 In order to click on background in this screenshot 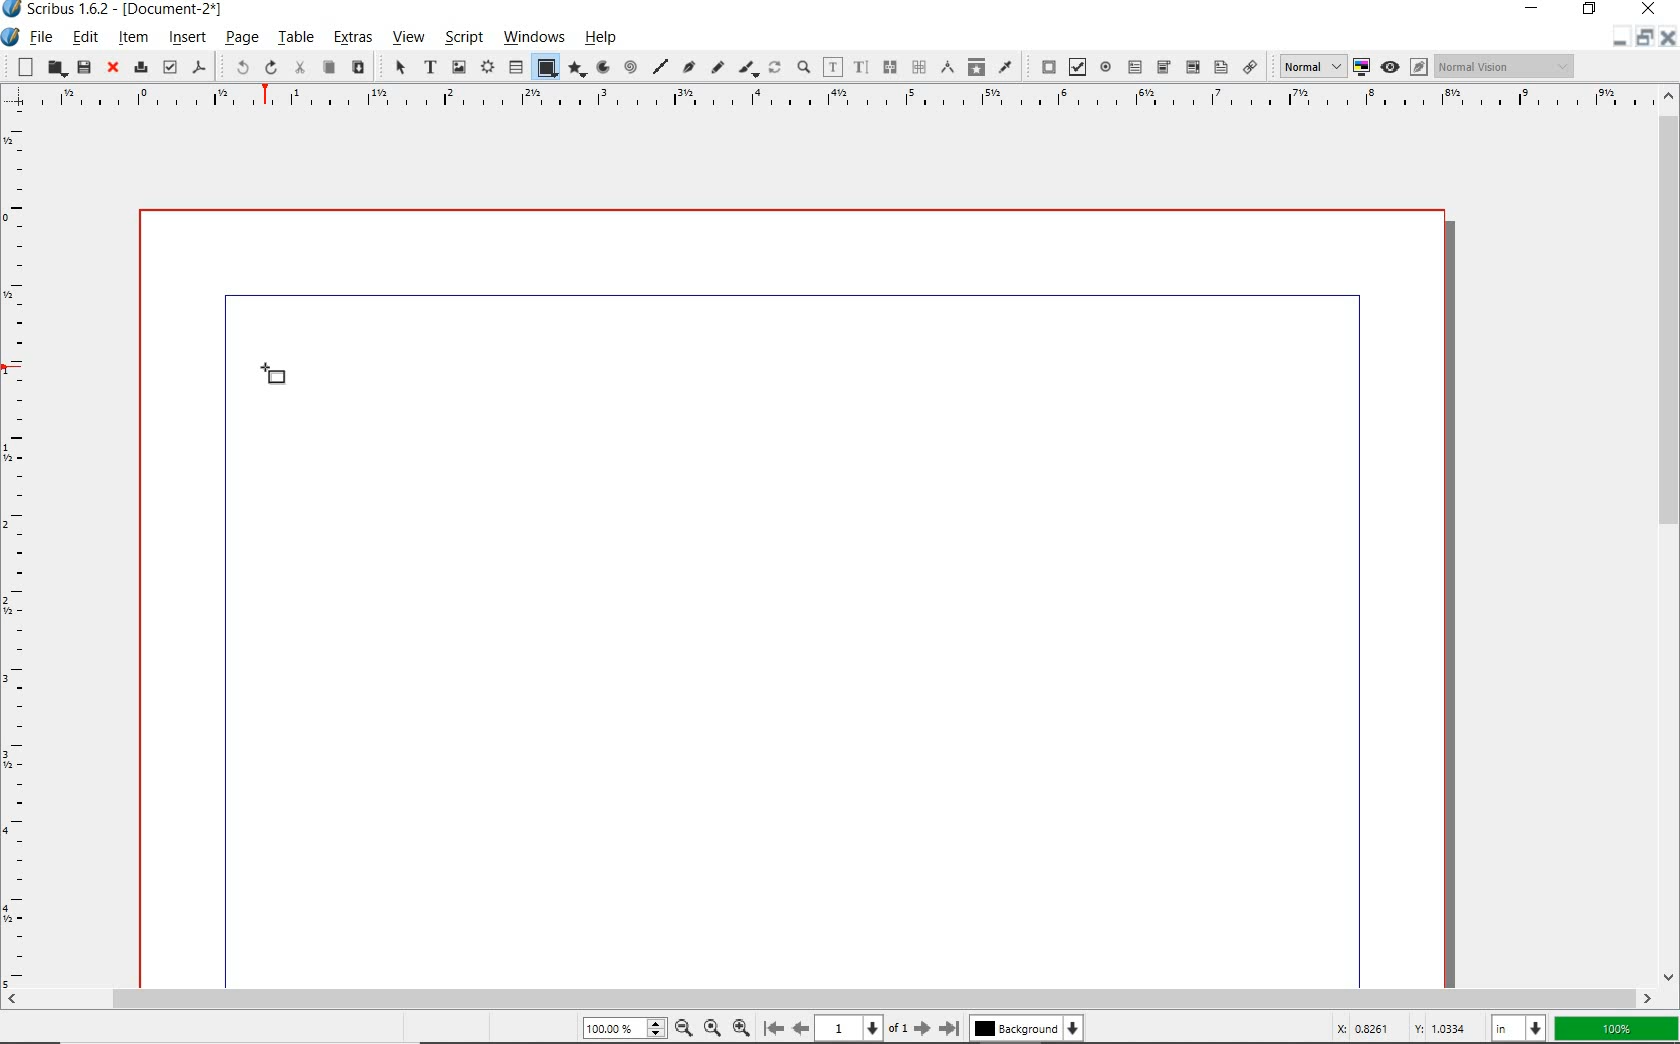, I will do `click(1030, 1028)`.